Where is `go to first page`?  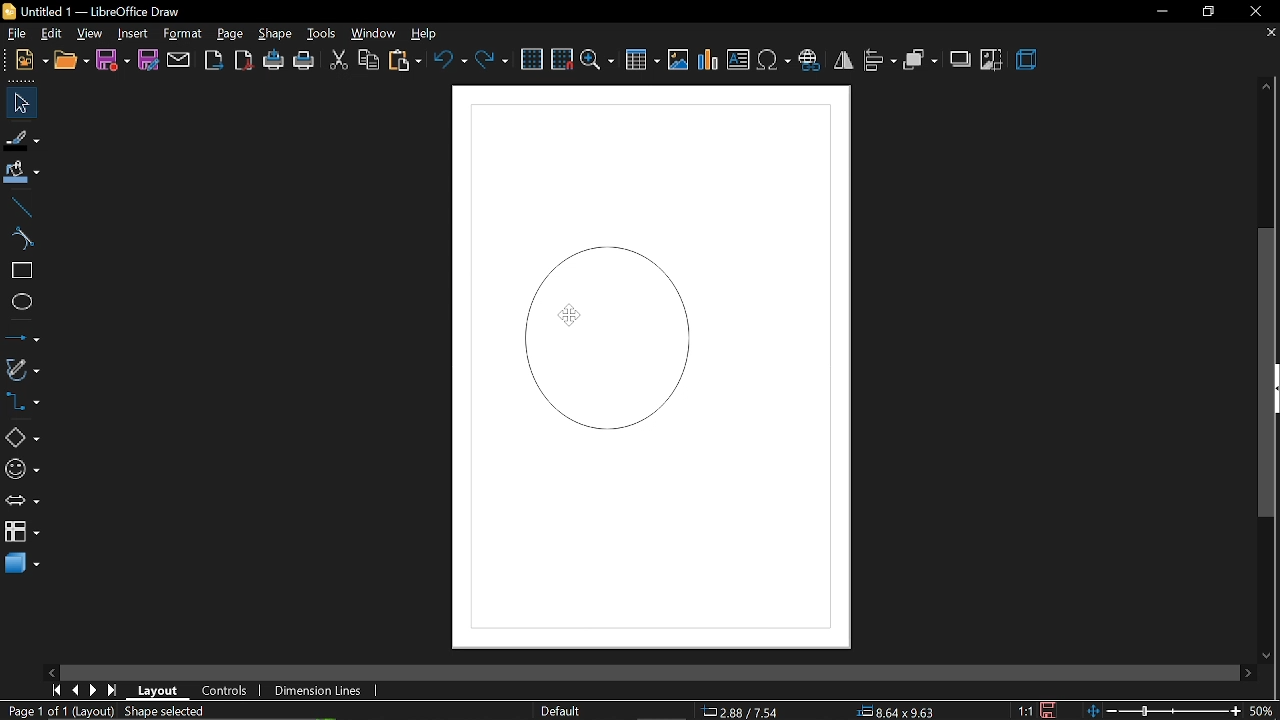
go to first page is located at coordinates (57, 691).